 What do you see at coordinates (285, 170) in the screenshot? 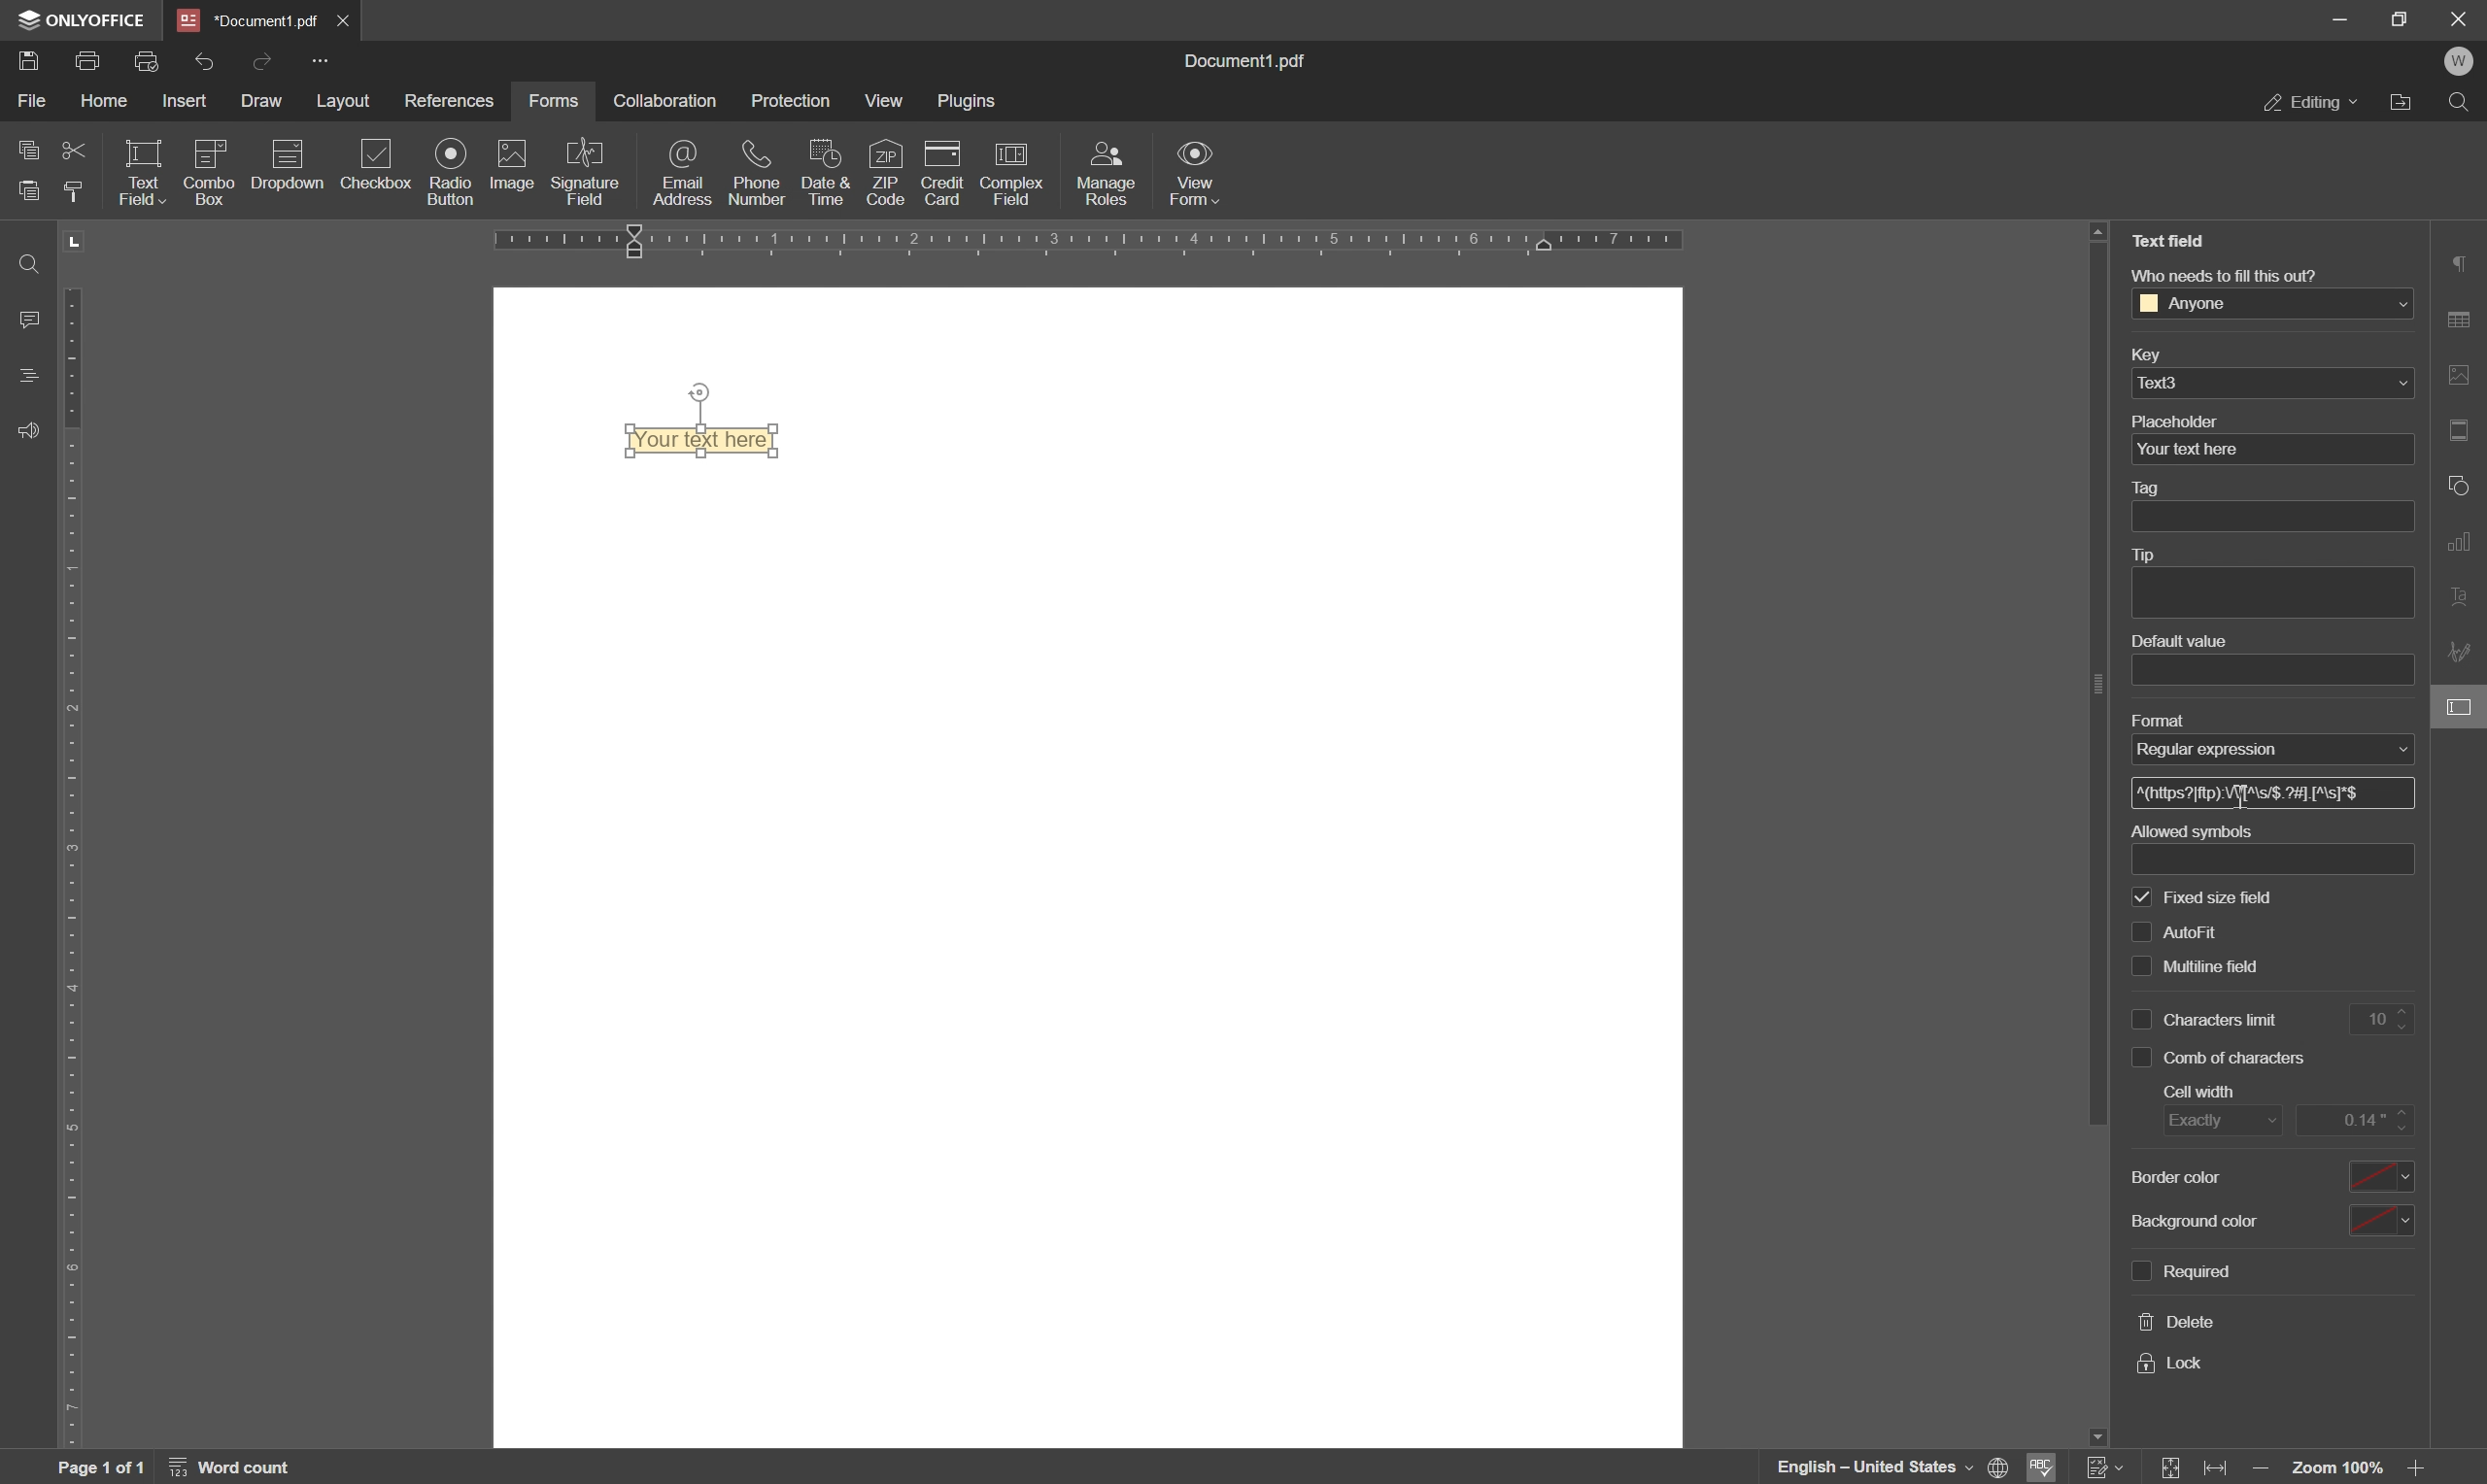
I see `icon` at bounding box center [285, 170].